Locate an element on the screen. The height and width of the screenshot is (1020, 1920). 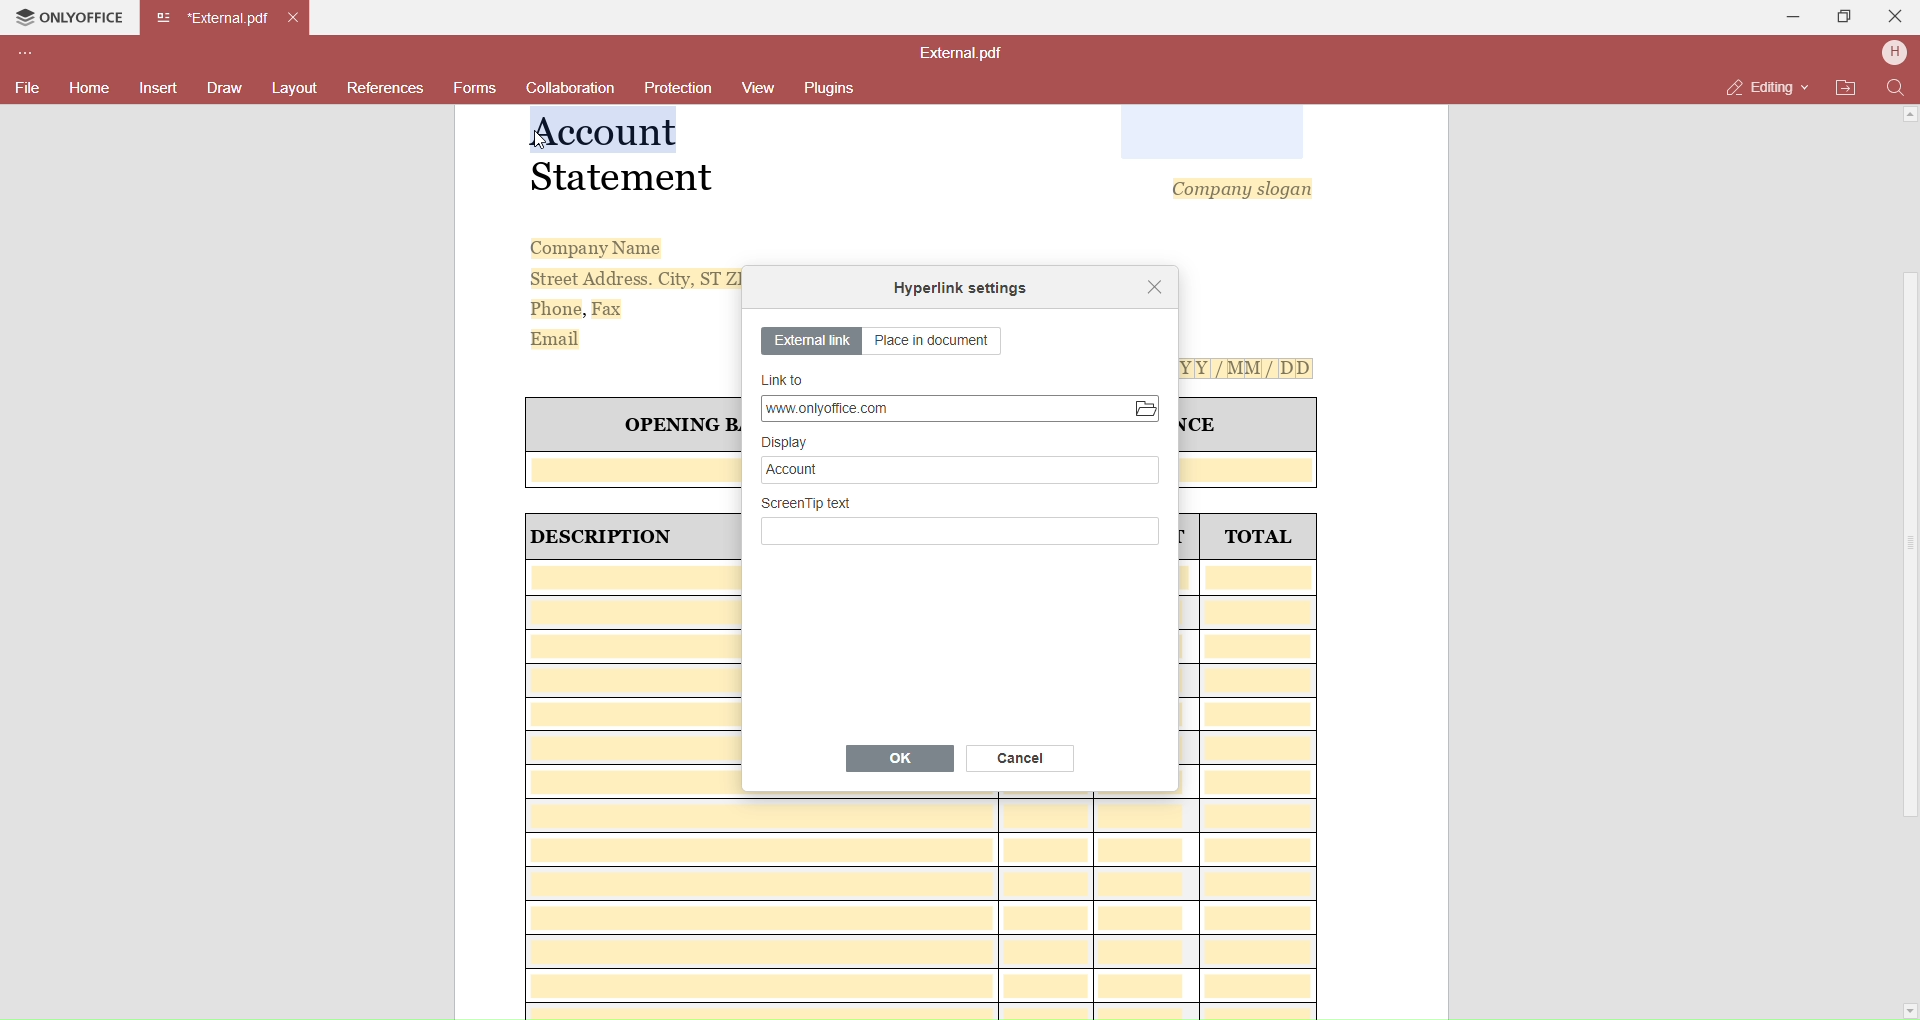
External link is located at coordinates (812, 341).